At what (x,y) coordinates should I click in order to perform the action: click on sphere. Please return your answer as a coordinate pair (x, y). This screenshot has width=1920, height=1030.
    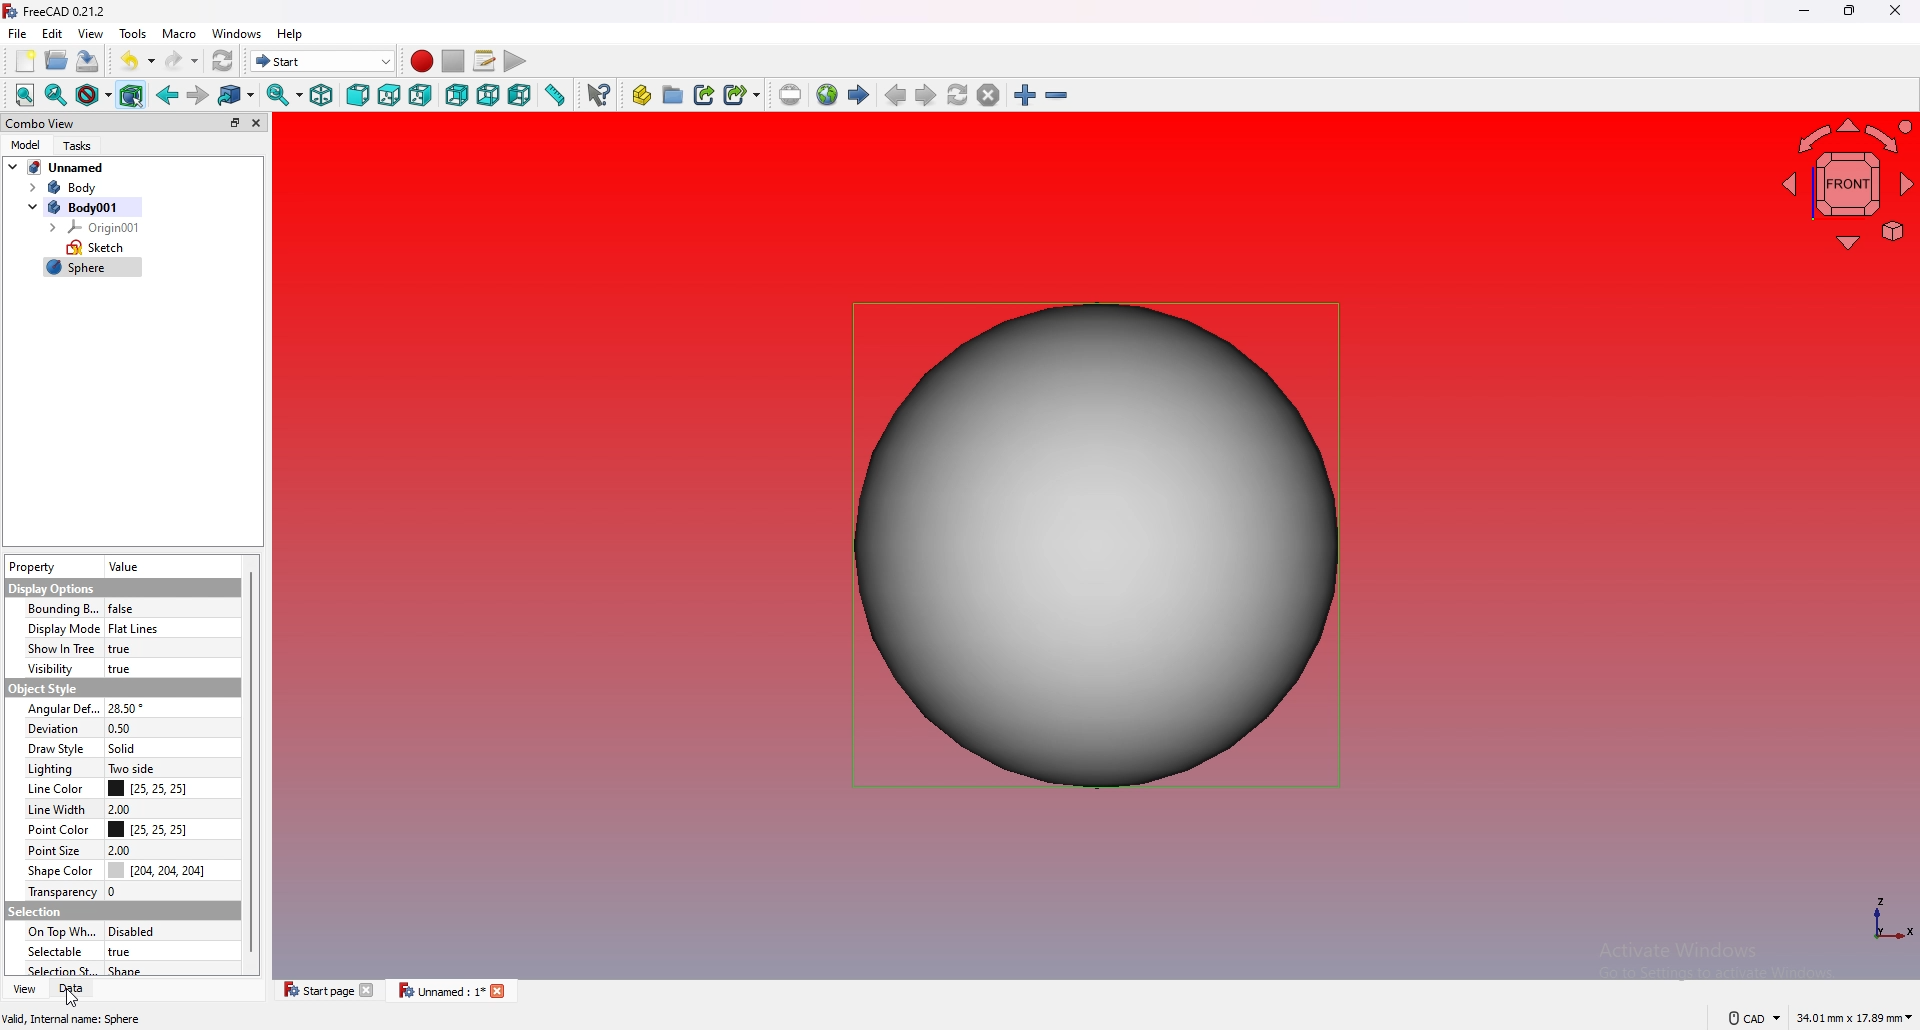
    Looking at the image, I should click on (93, 269).